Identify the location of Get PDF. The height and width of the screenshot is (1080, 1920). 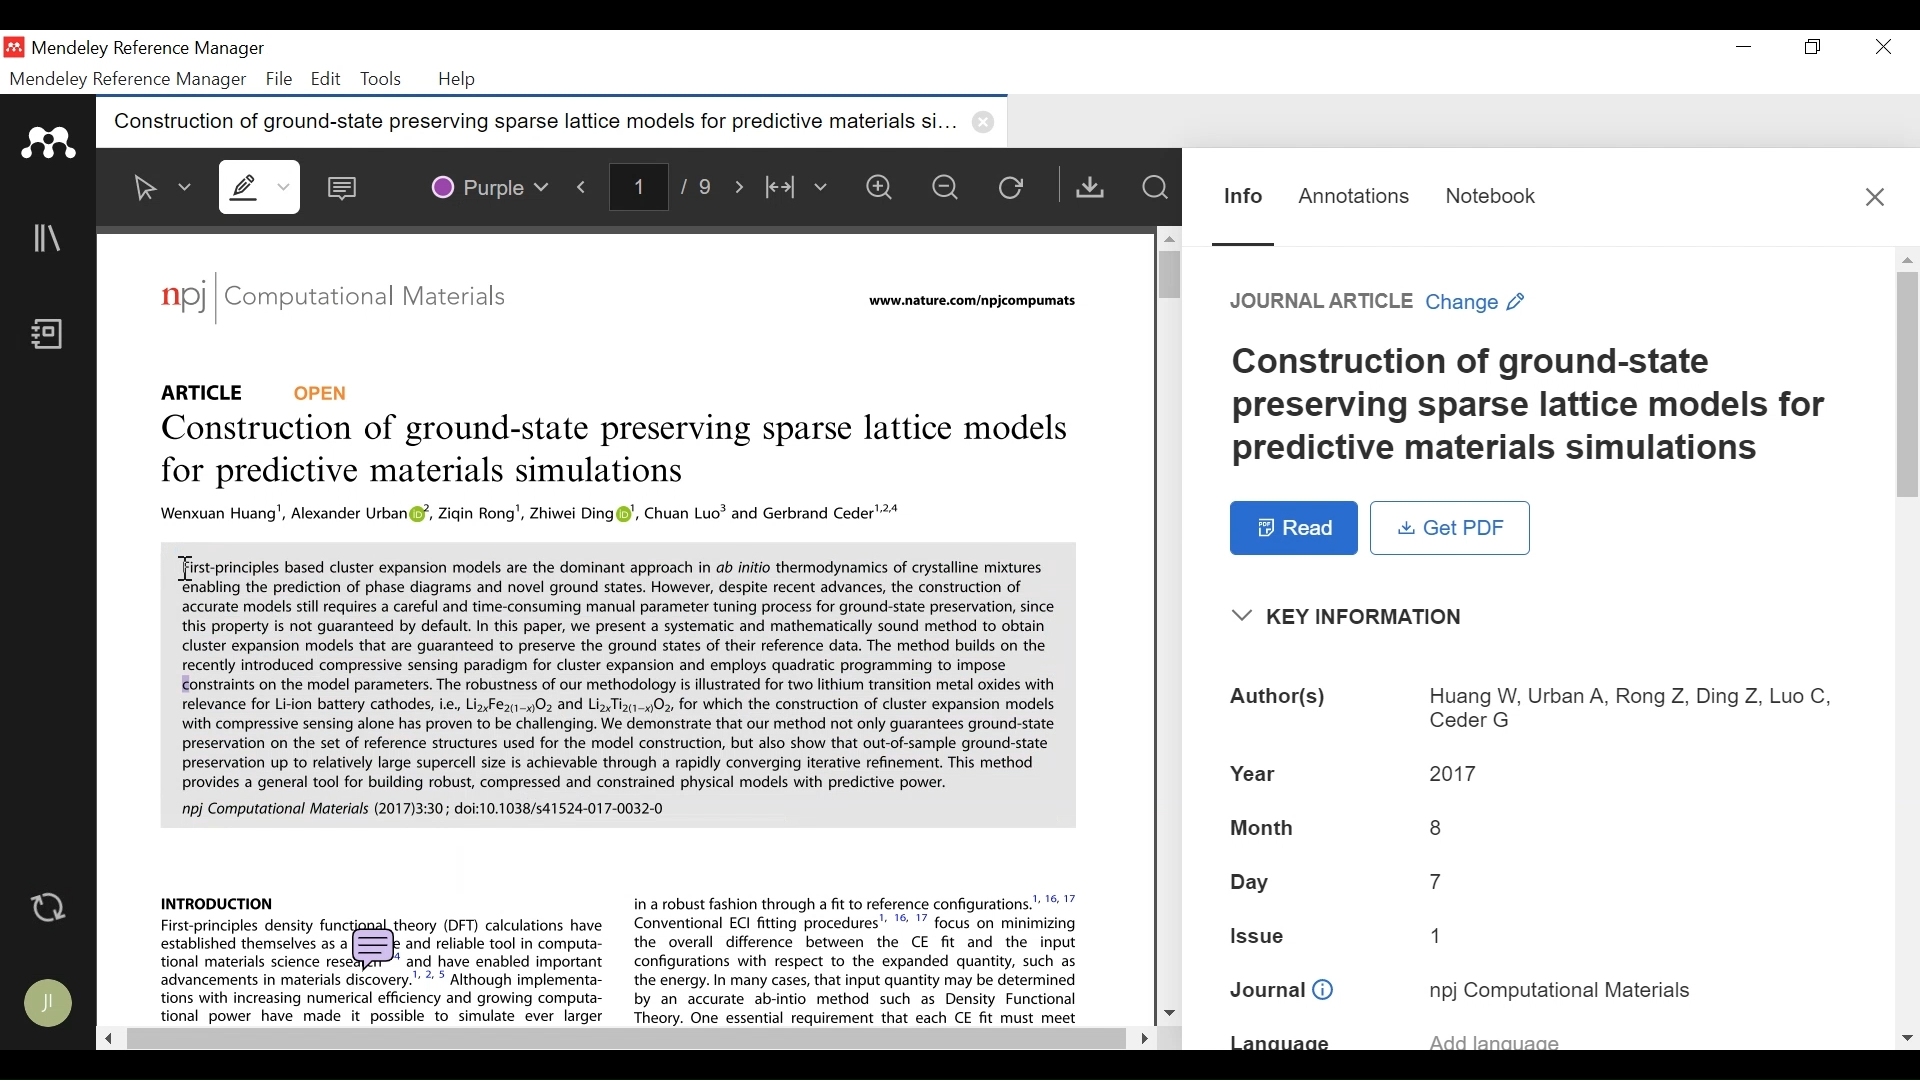
(1450, 527).